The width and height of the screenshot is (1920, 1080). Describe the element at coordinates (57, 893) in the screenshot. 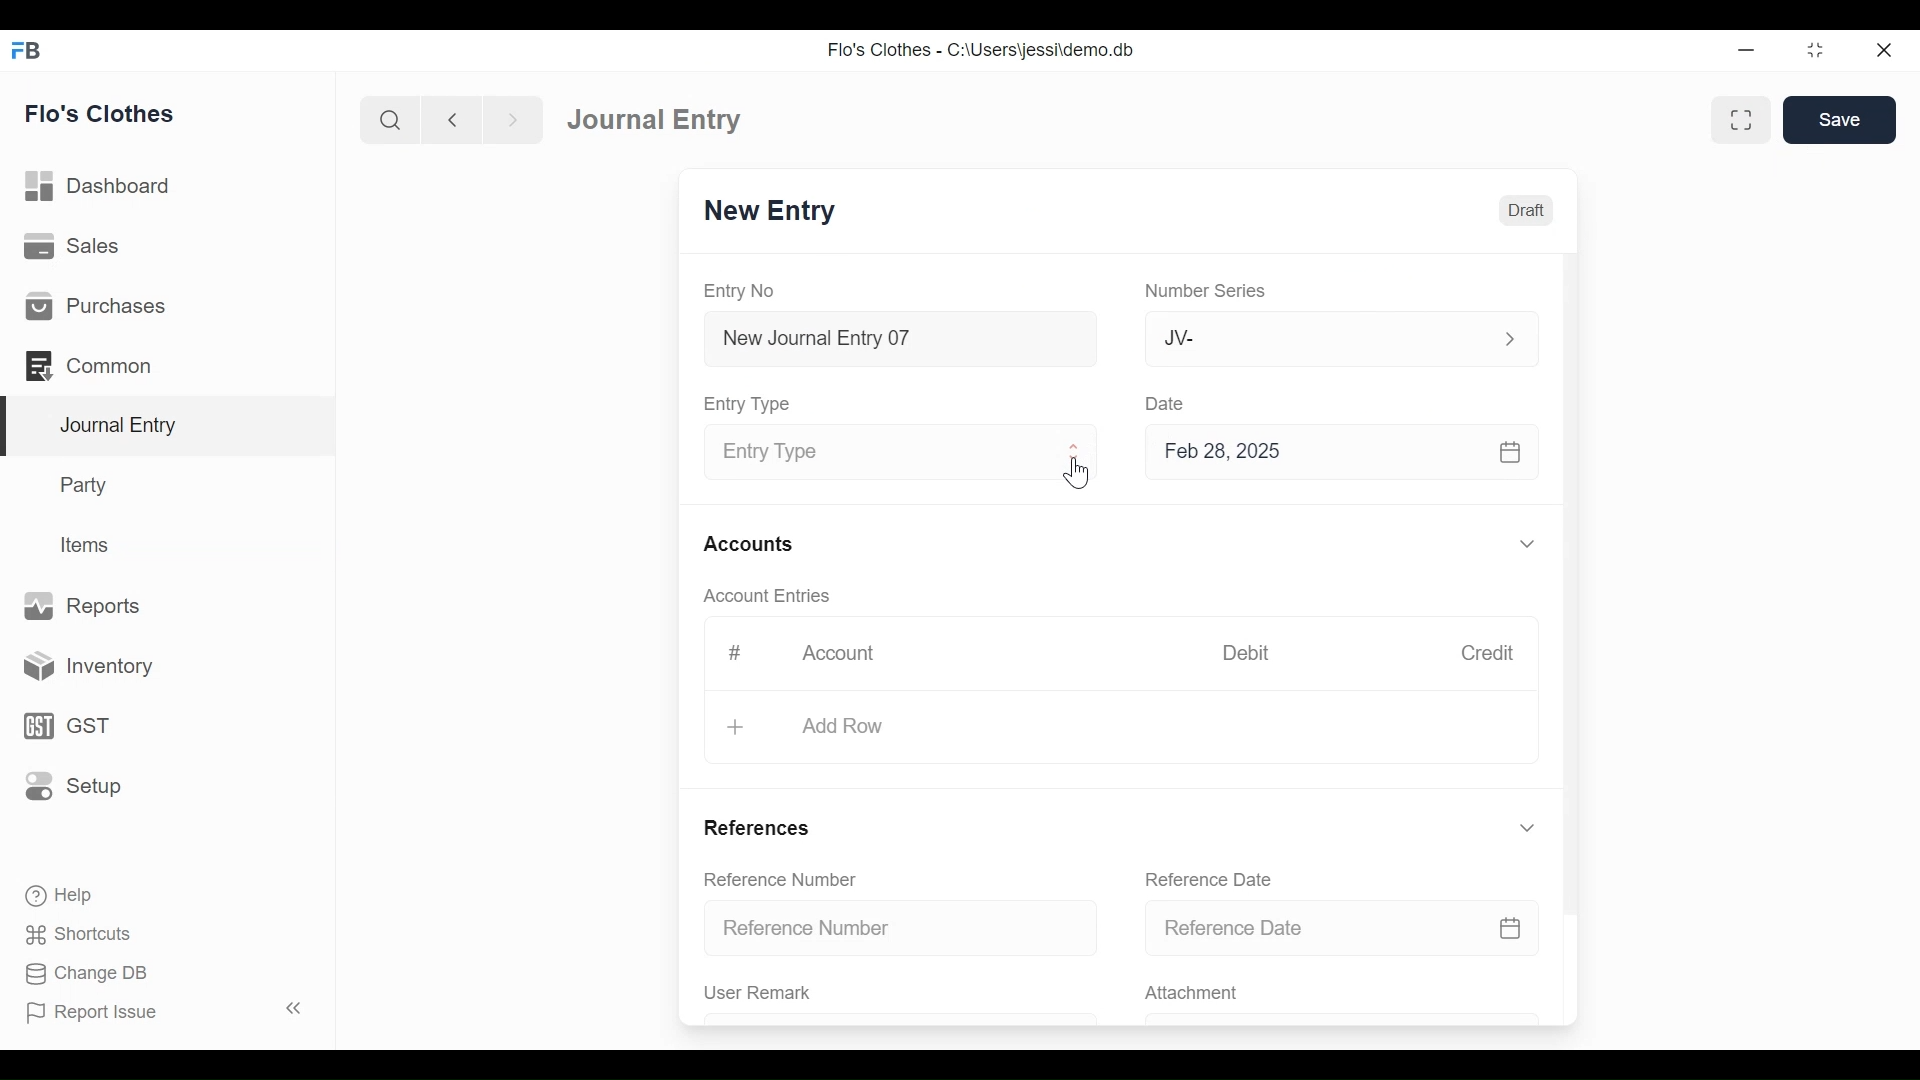

I see `Help` at that location.